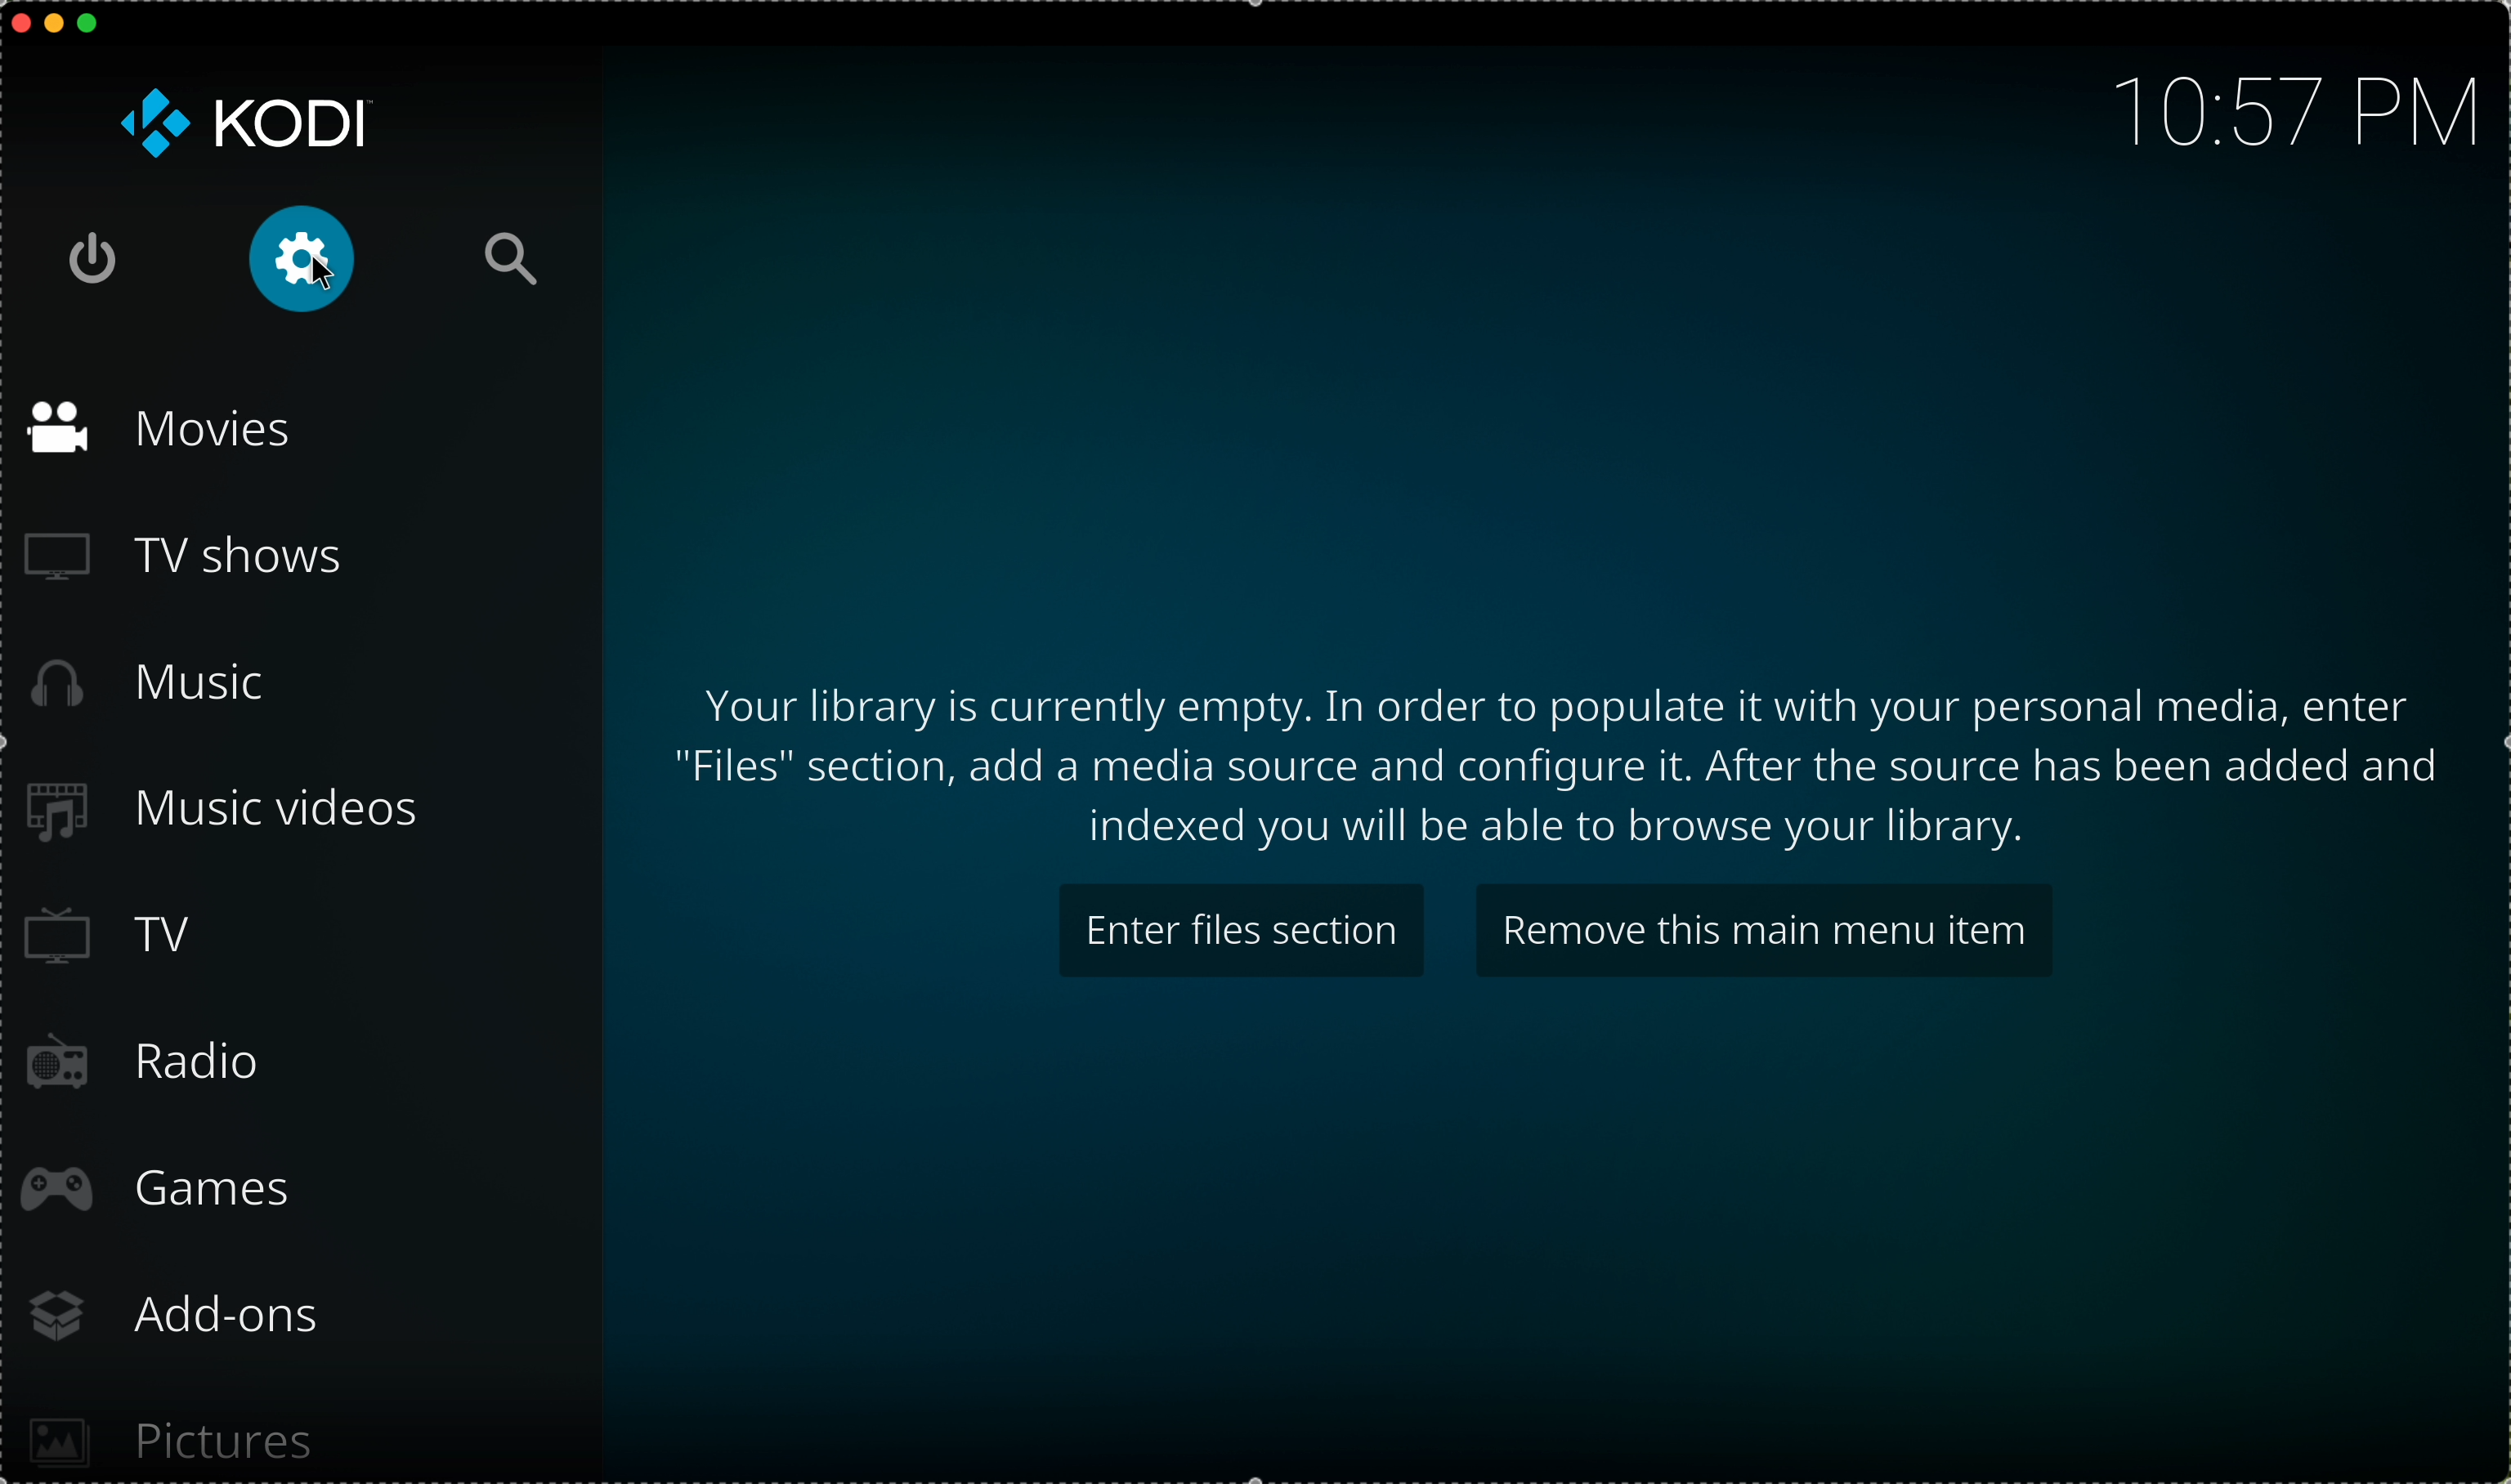 The image size is (2511, 1484). What do you see at coordinates (245, 122) in the screenshot?
I see `KODI logo` at bounding box center [245, 122].